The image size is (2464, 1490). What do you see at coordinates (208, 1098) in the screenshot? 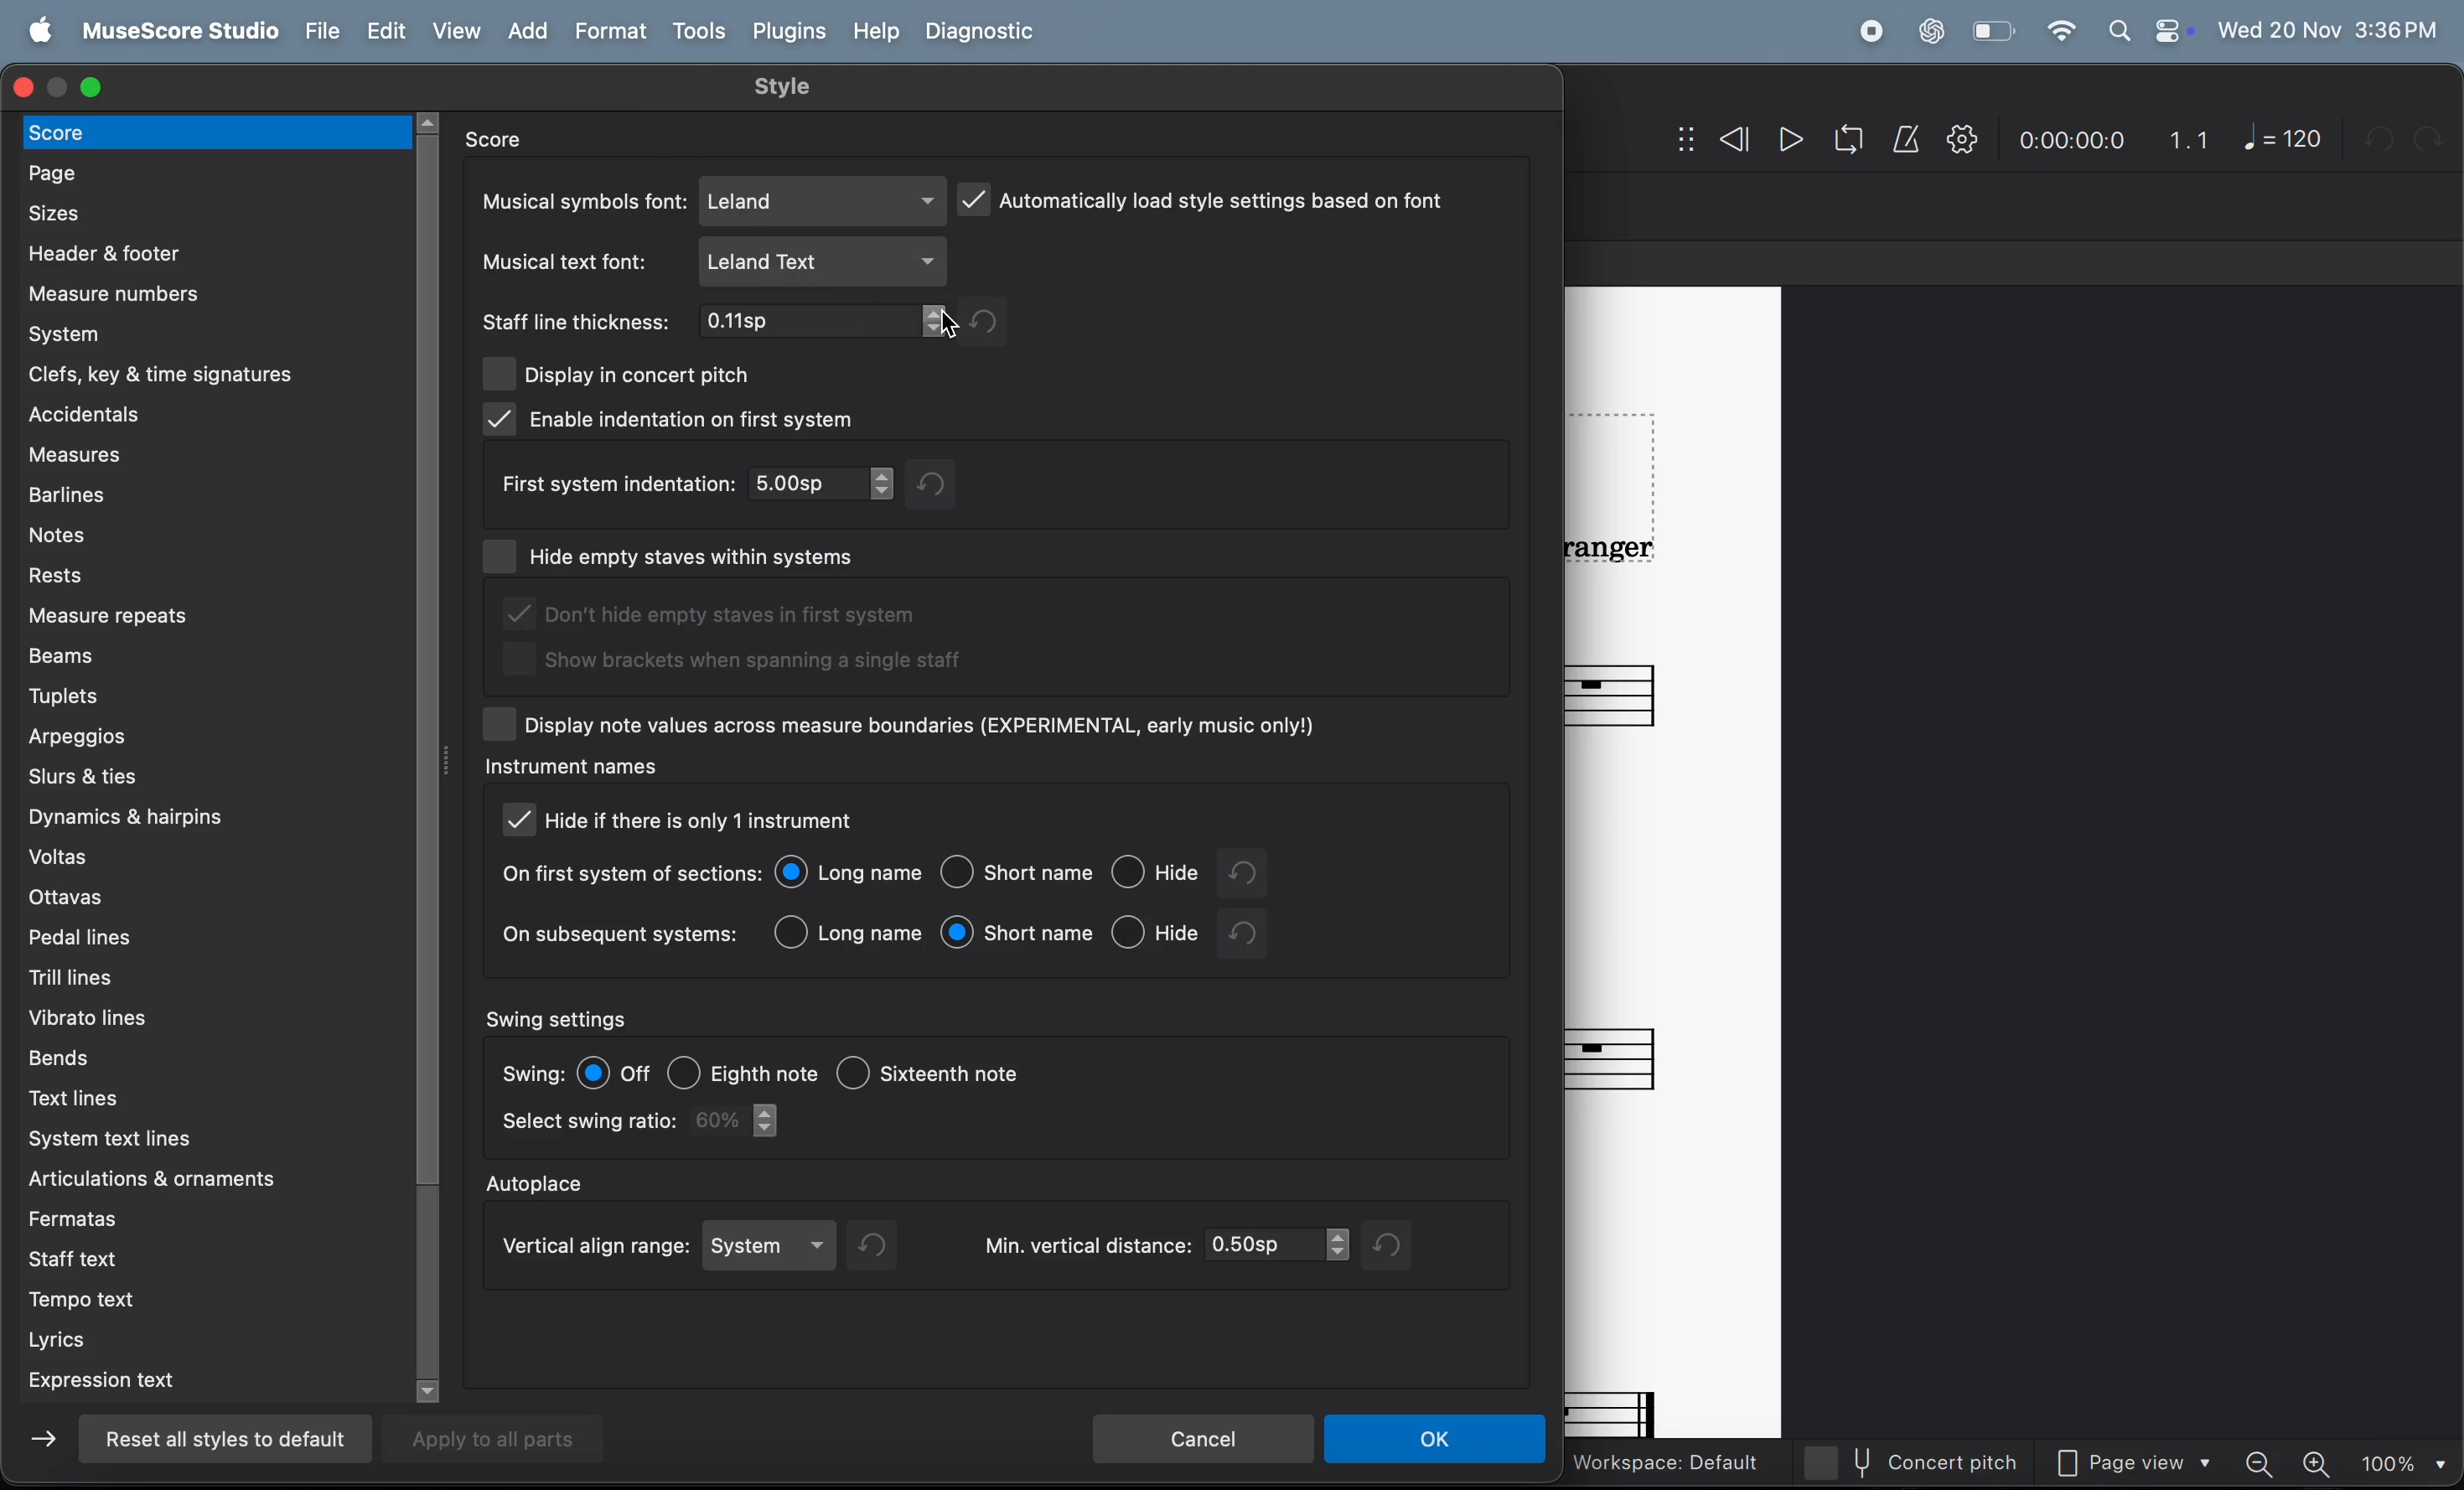
I see `text lines` at bounding box center [208, 1098].